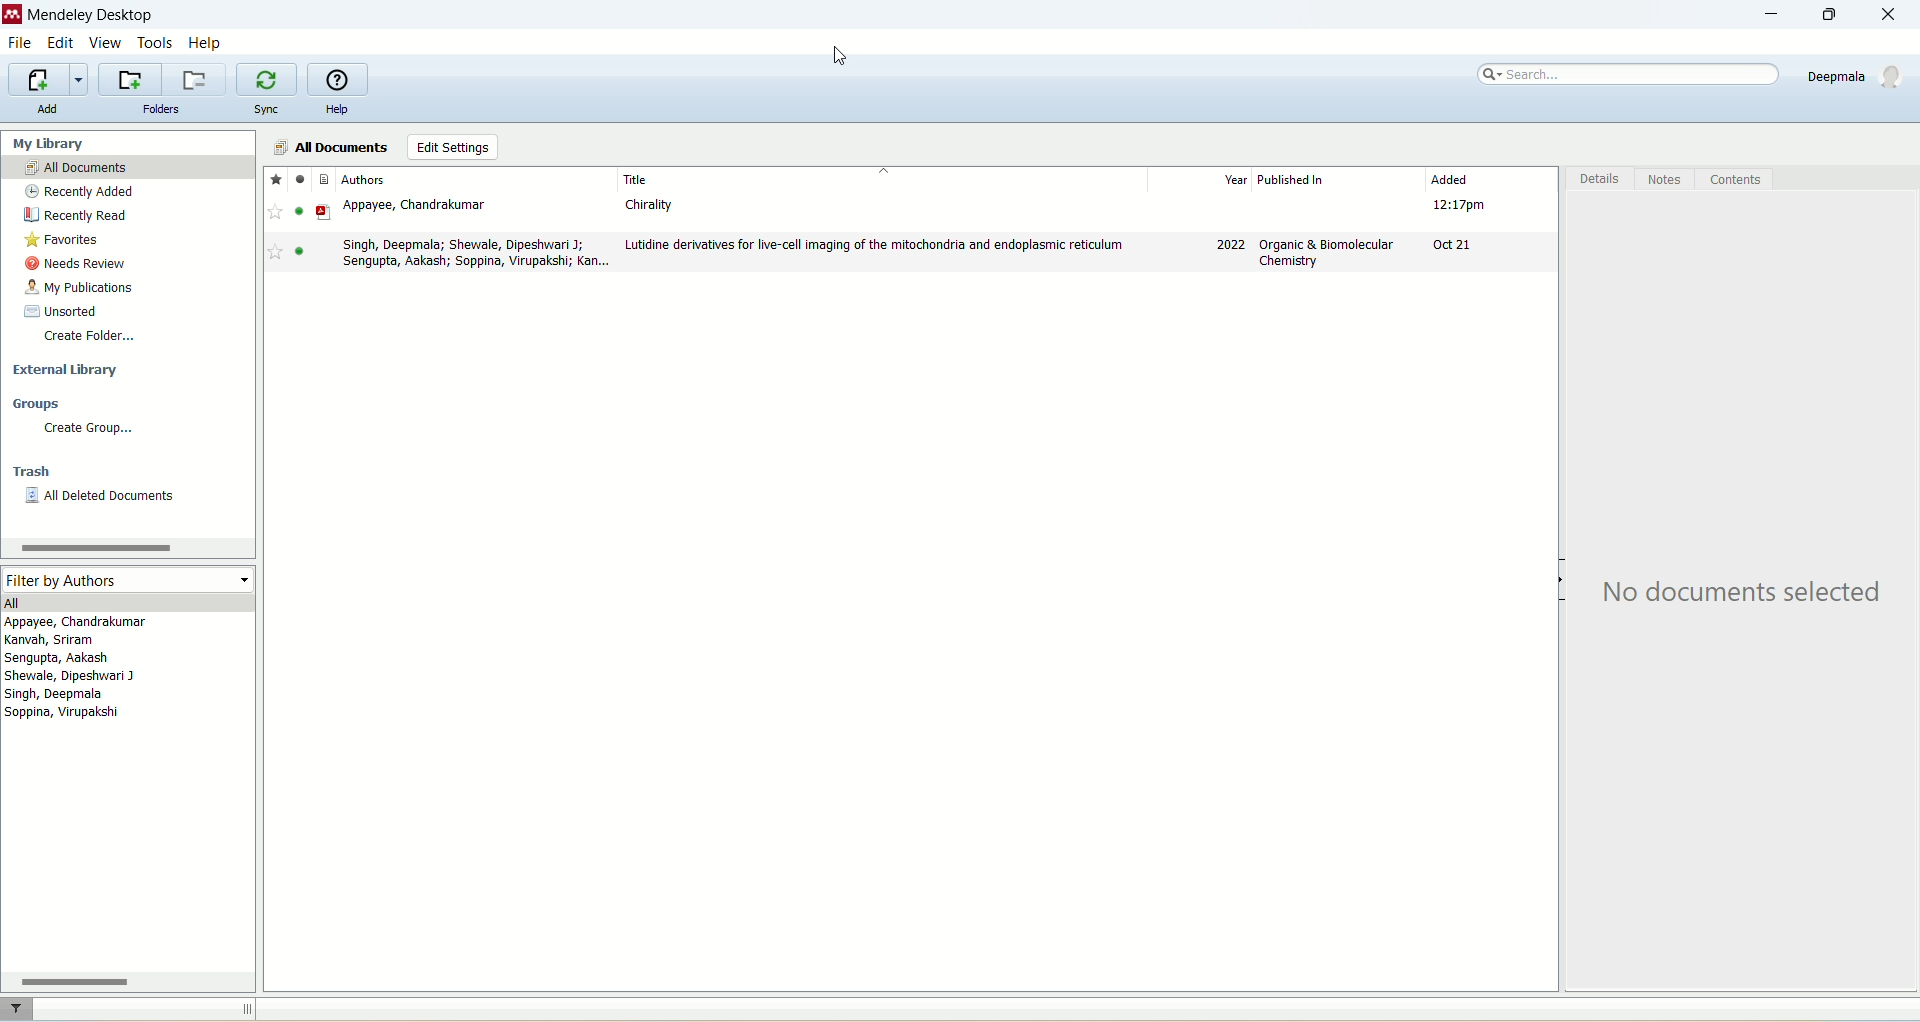  Describe the element at coordinates (94, 337) in the screenshot. I see `create folder` at that location.